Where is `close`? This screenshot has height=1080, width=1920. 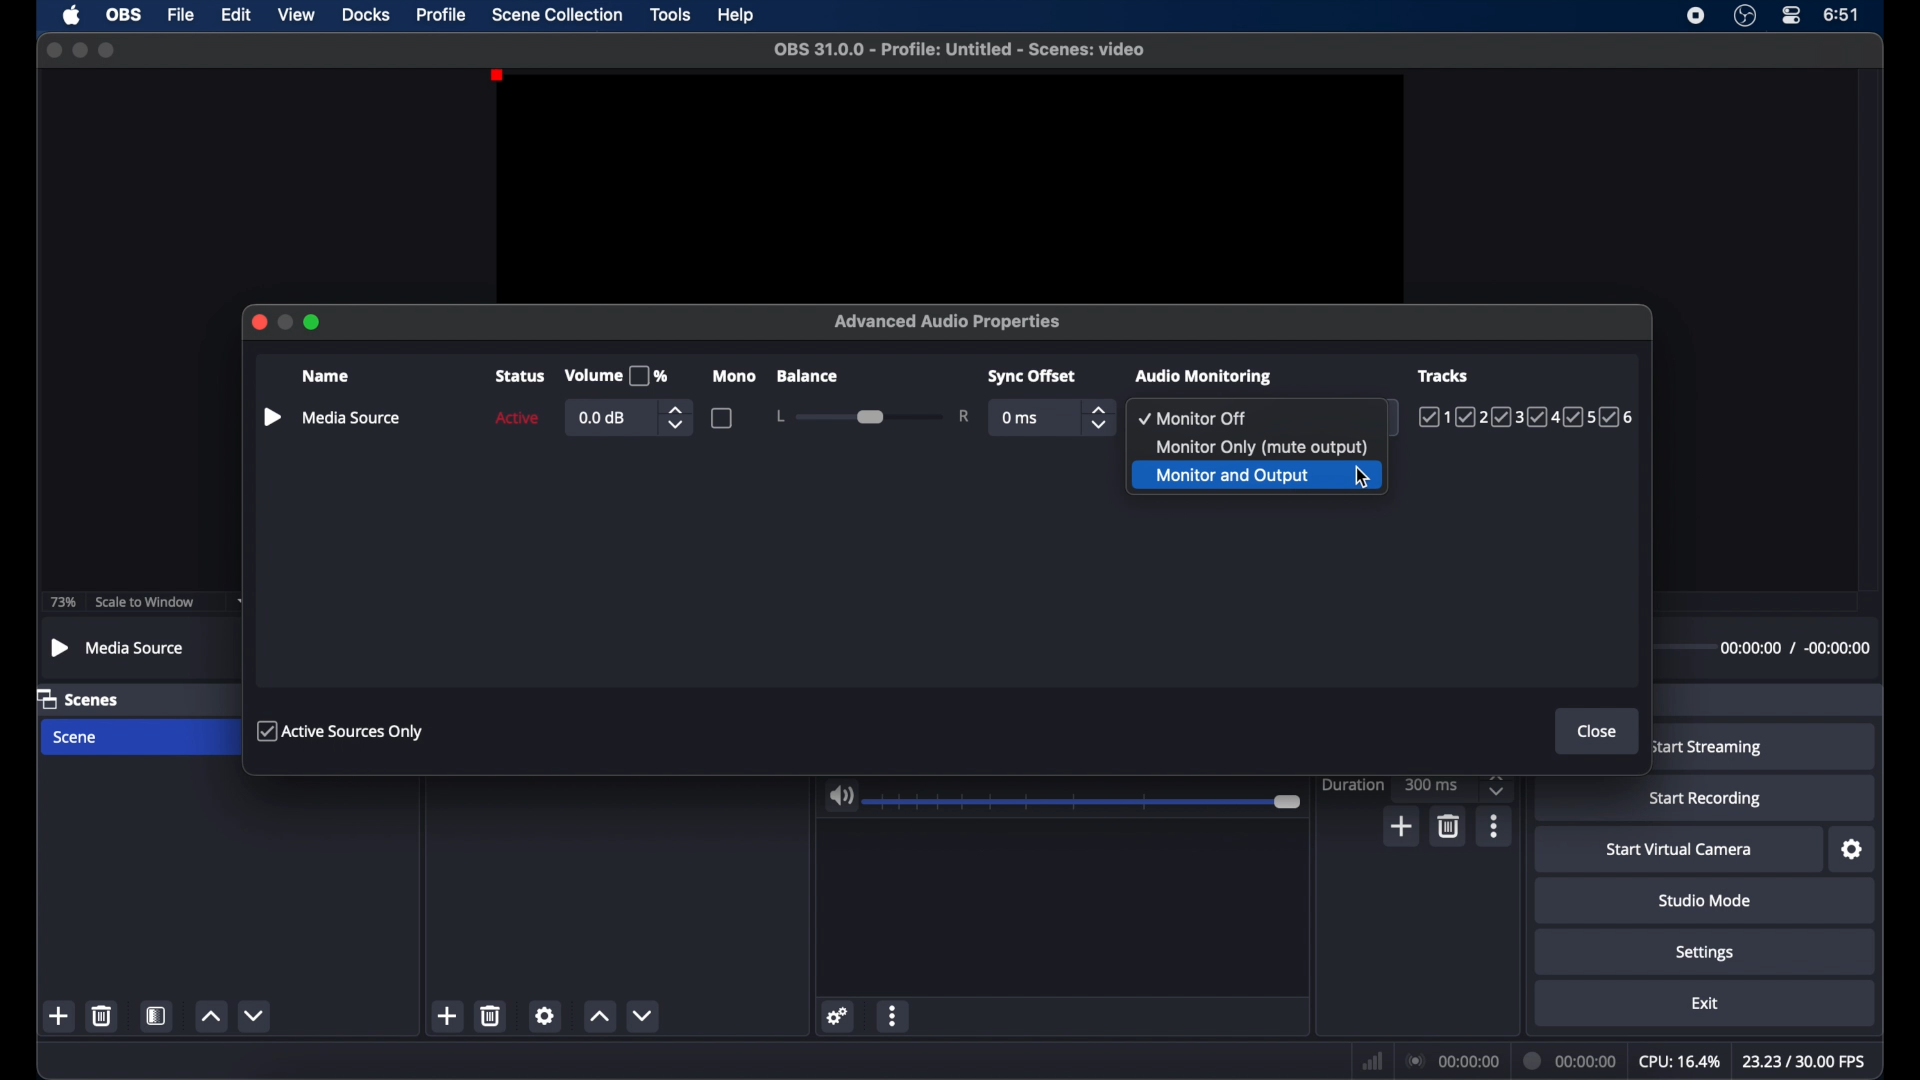 close is located at coordinates (1598, 731).